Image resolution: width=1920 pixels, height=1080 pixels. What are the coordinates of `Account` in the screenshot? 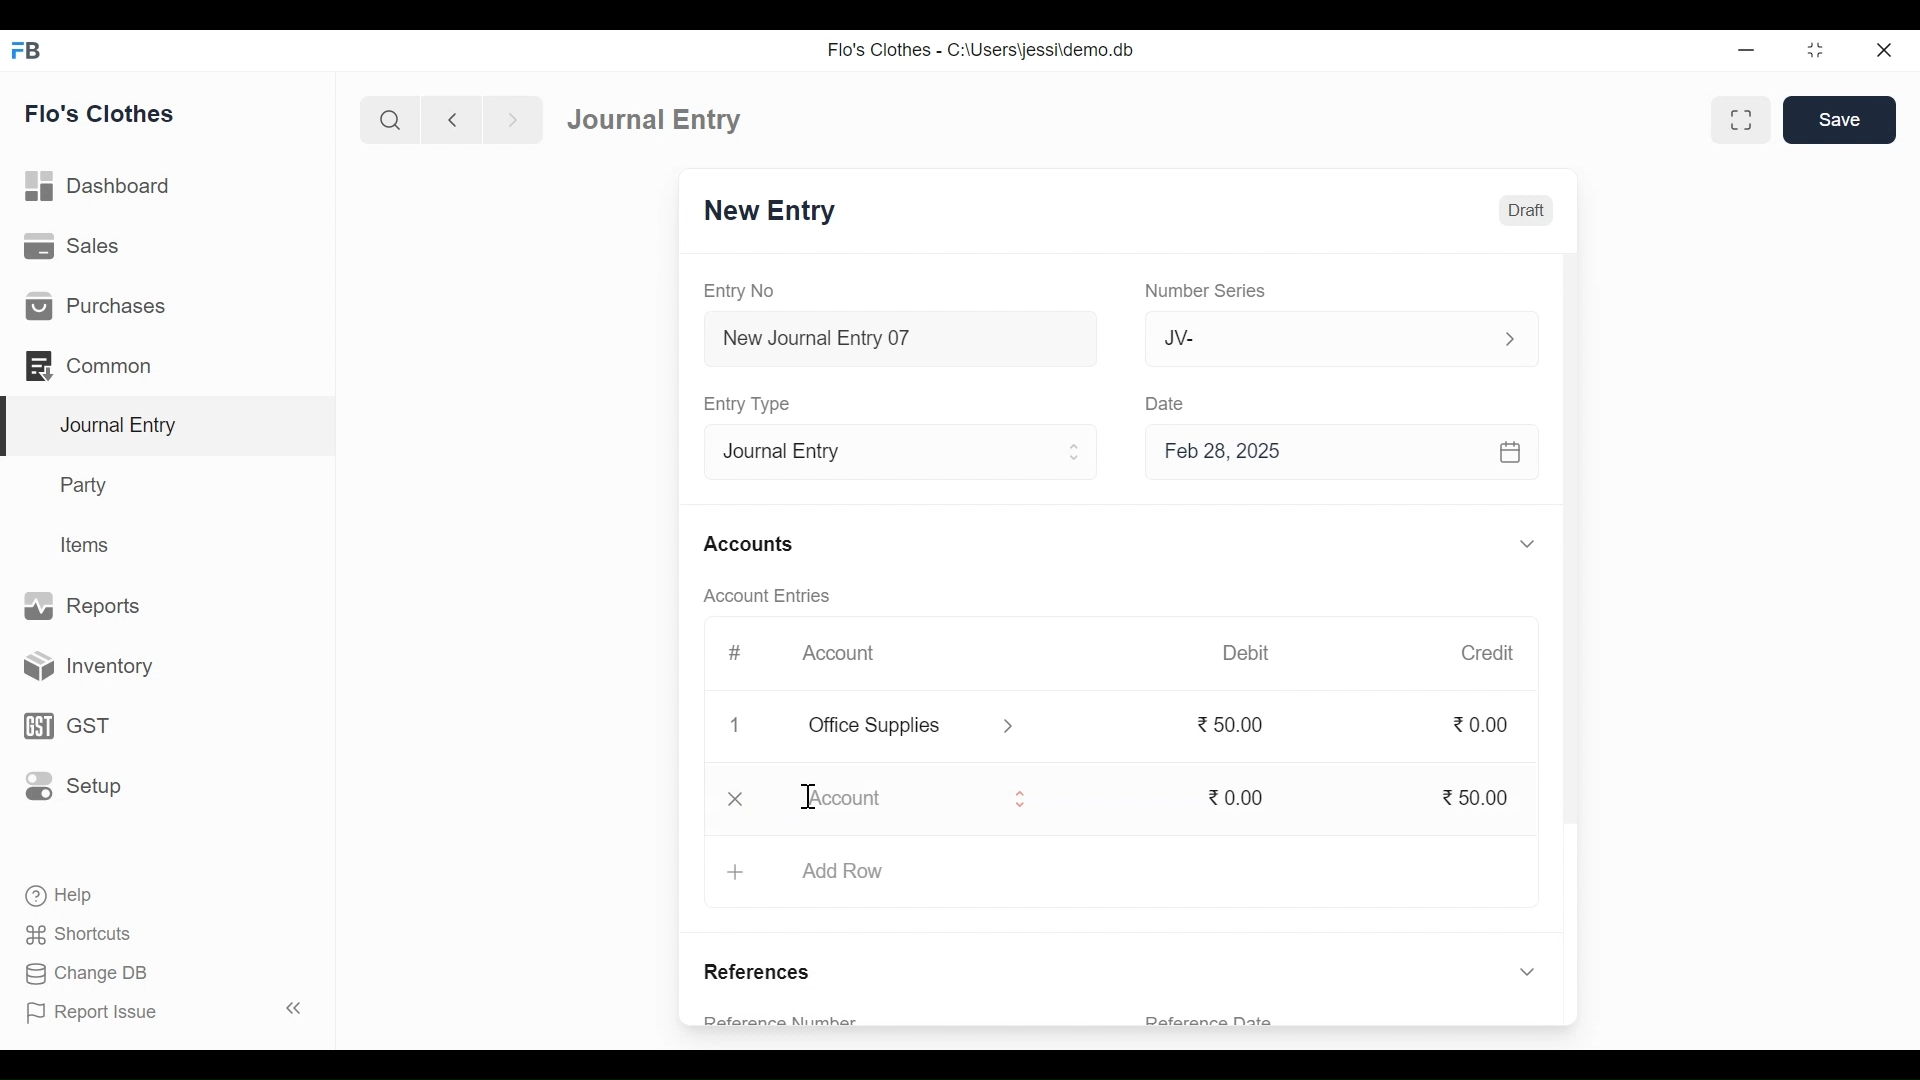 It's located at (894, 797).